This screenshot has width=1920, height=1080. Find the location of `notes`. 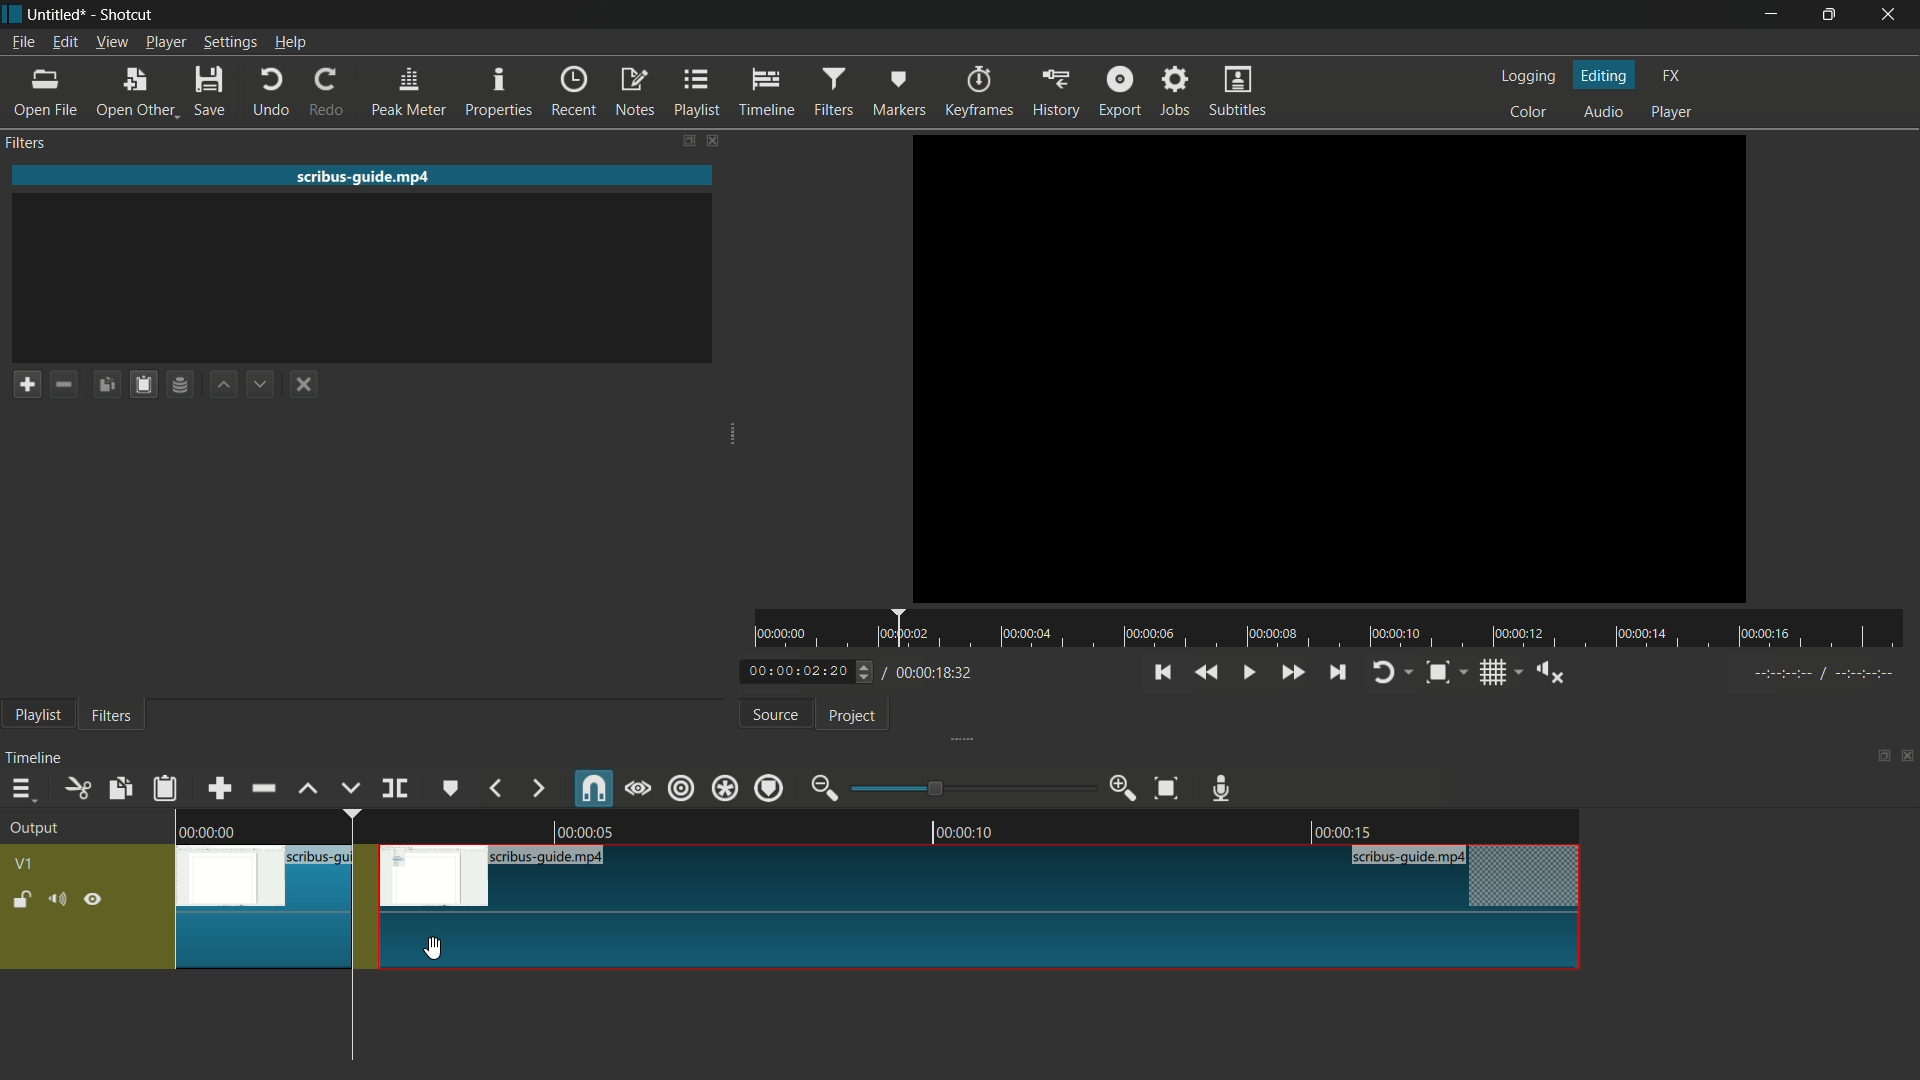

notes is located at coordinates (637, 92).